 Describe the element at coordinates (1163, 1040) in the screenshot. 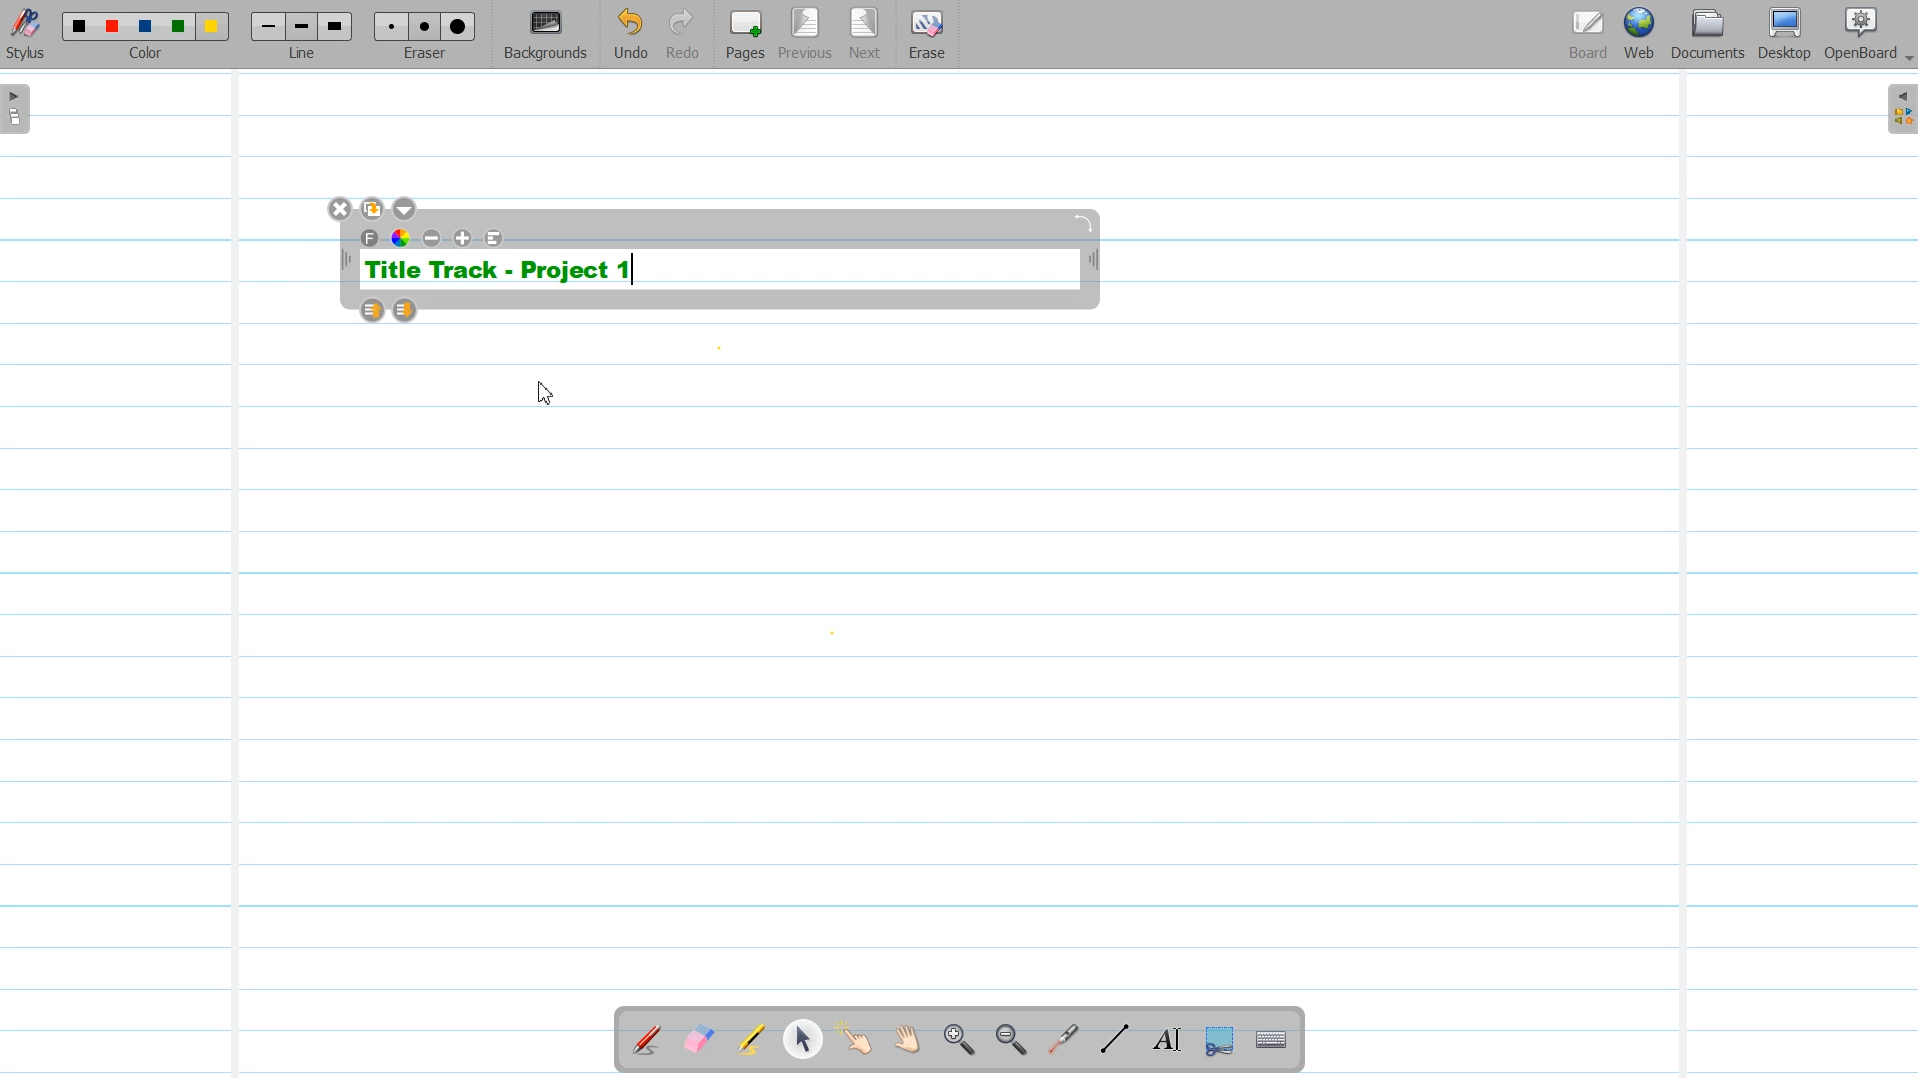

I see `Text Tool` at that location.